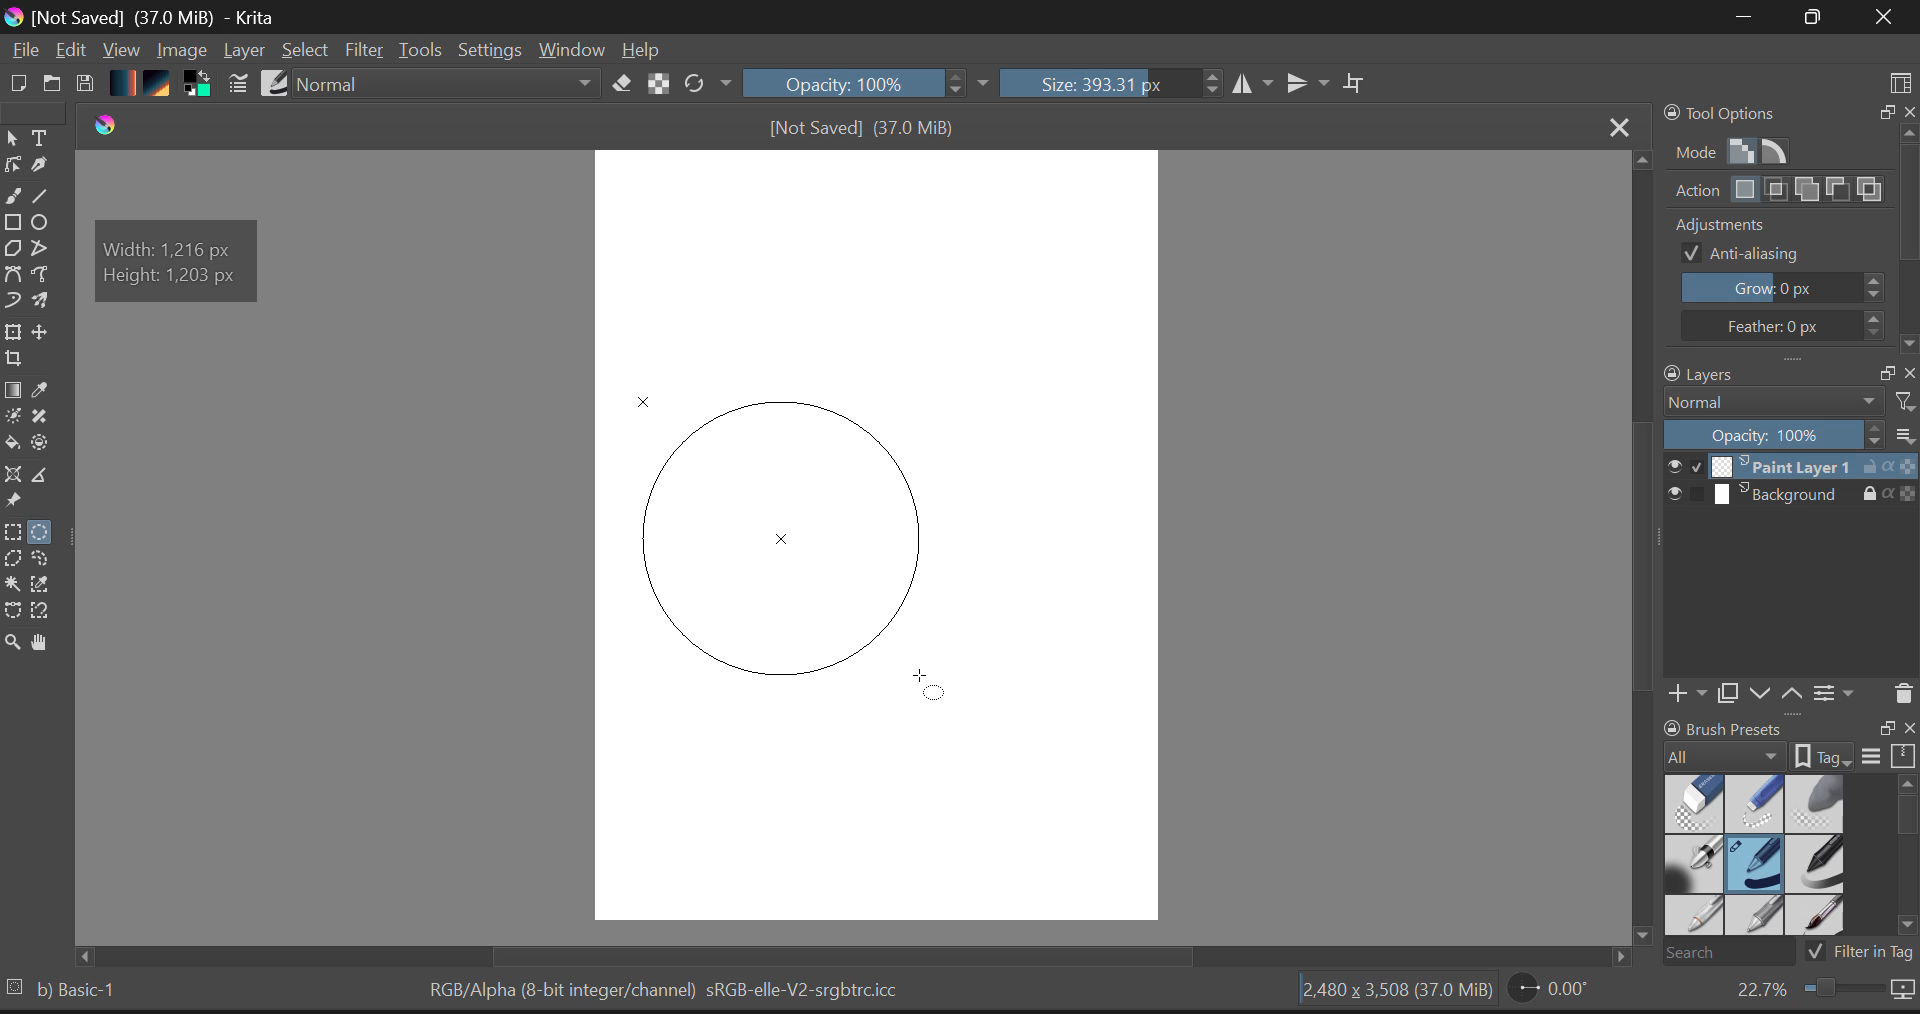 Image resolution: width=1920 pixels, height=1014 pixels. Describe the element at coordinates (773, 530) in the screenshot. I see `Mock Shape Generated` at that location.